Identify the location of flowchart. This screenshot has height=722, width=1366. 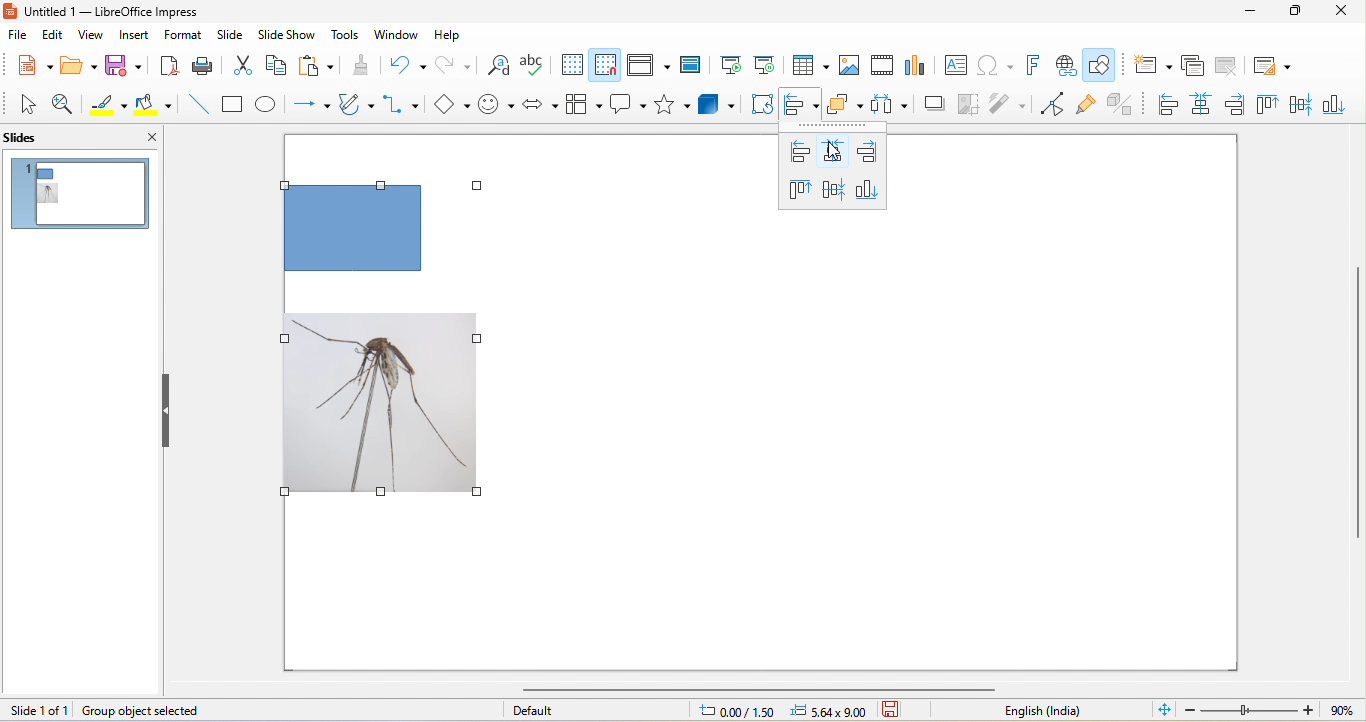
(583, 106).